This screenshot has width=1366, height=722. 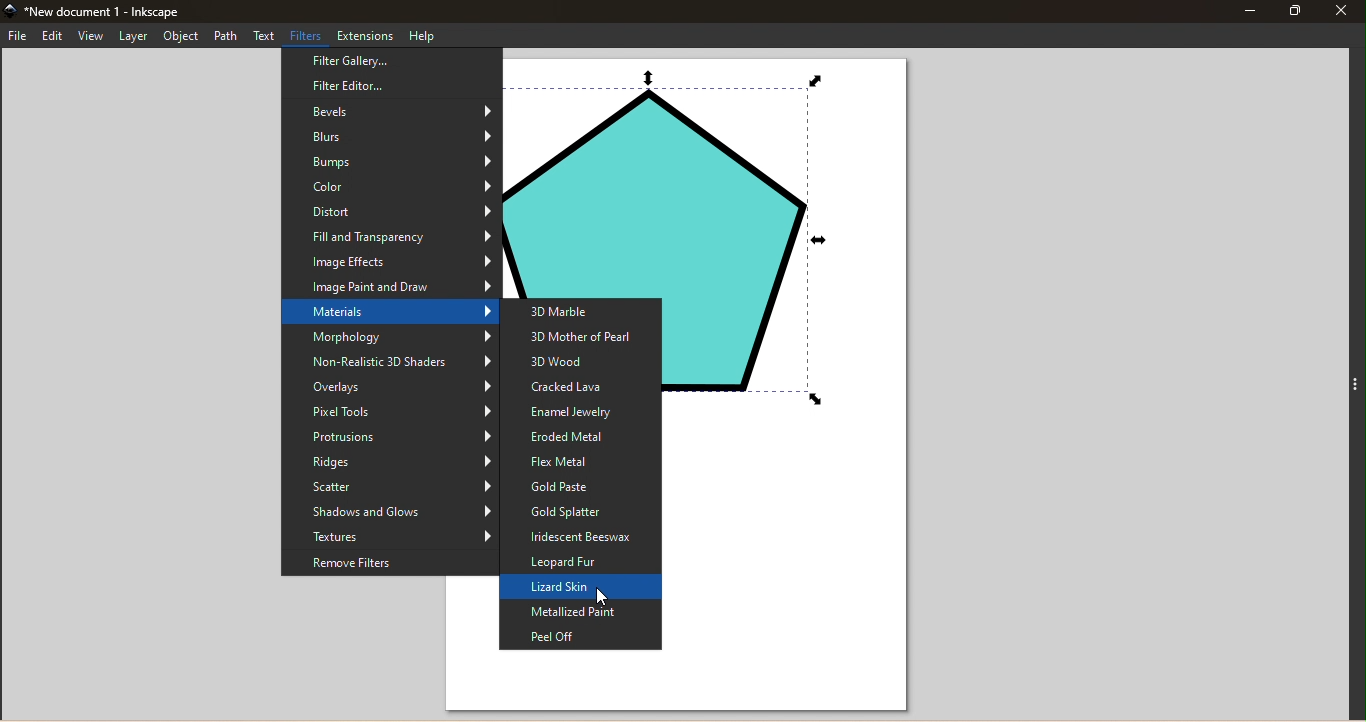 What do you see at coordinates (89, 36) in the screenshot?
I see `View` at bounding box center [89, 36].